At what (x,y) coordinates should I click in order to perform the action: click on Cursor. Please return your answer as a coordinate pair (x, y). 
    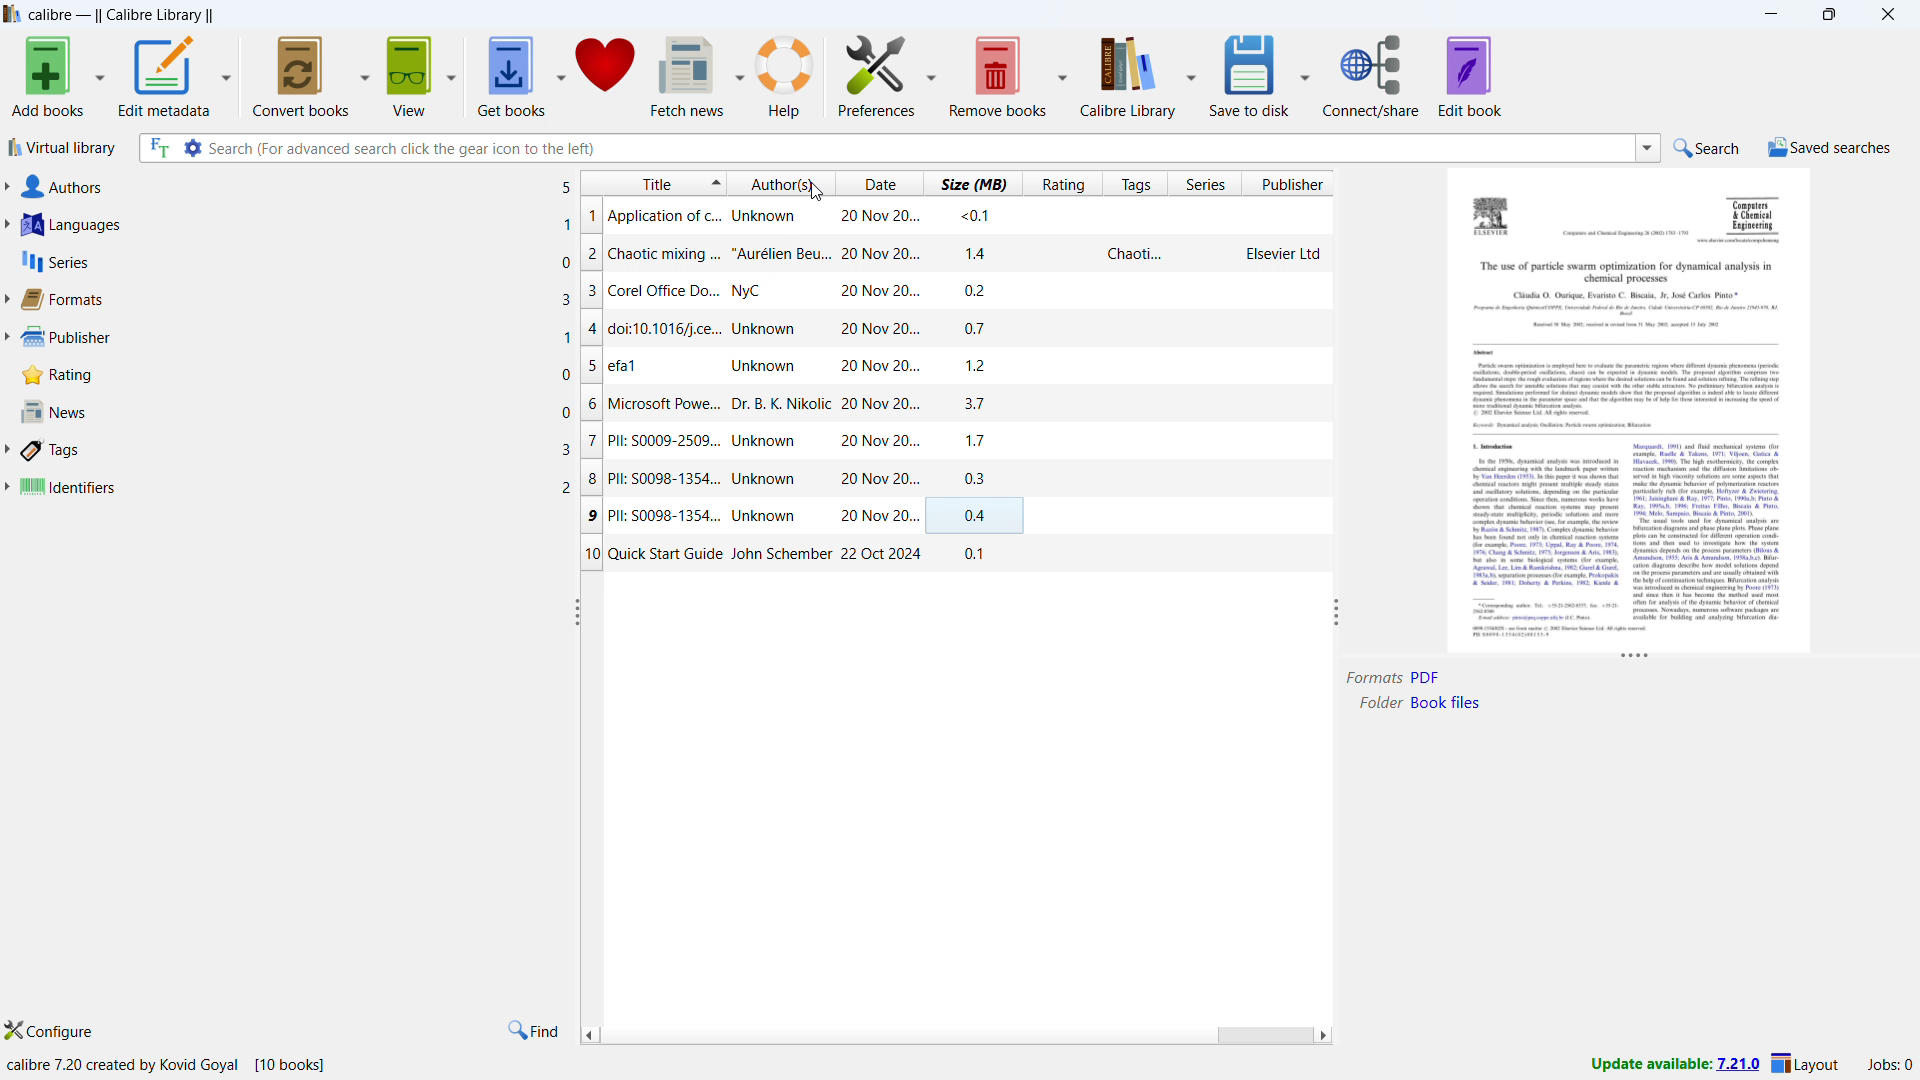
    Looking at the image, I should click on (815, 191).